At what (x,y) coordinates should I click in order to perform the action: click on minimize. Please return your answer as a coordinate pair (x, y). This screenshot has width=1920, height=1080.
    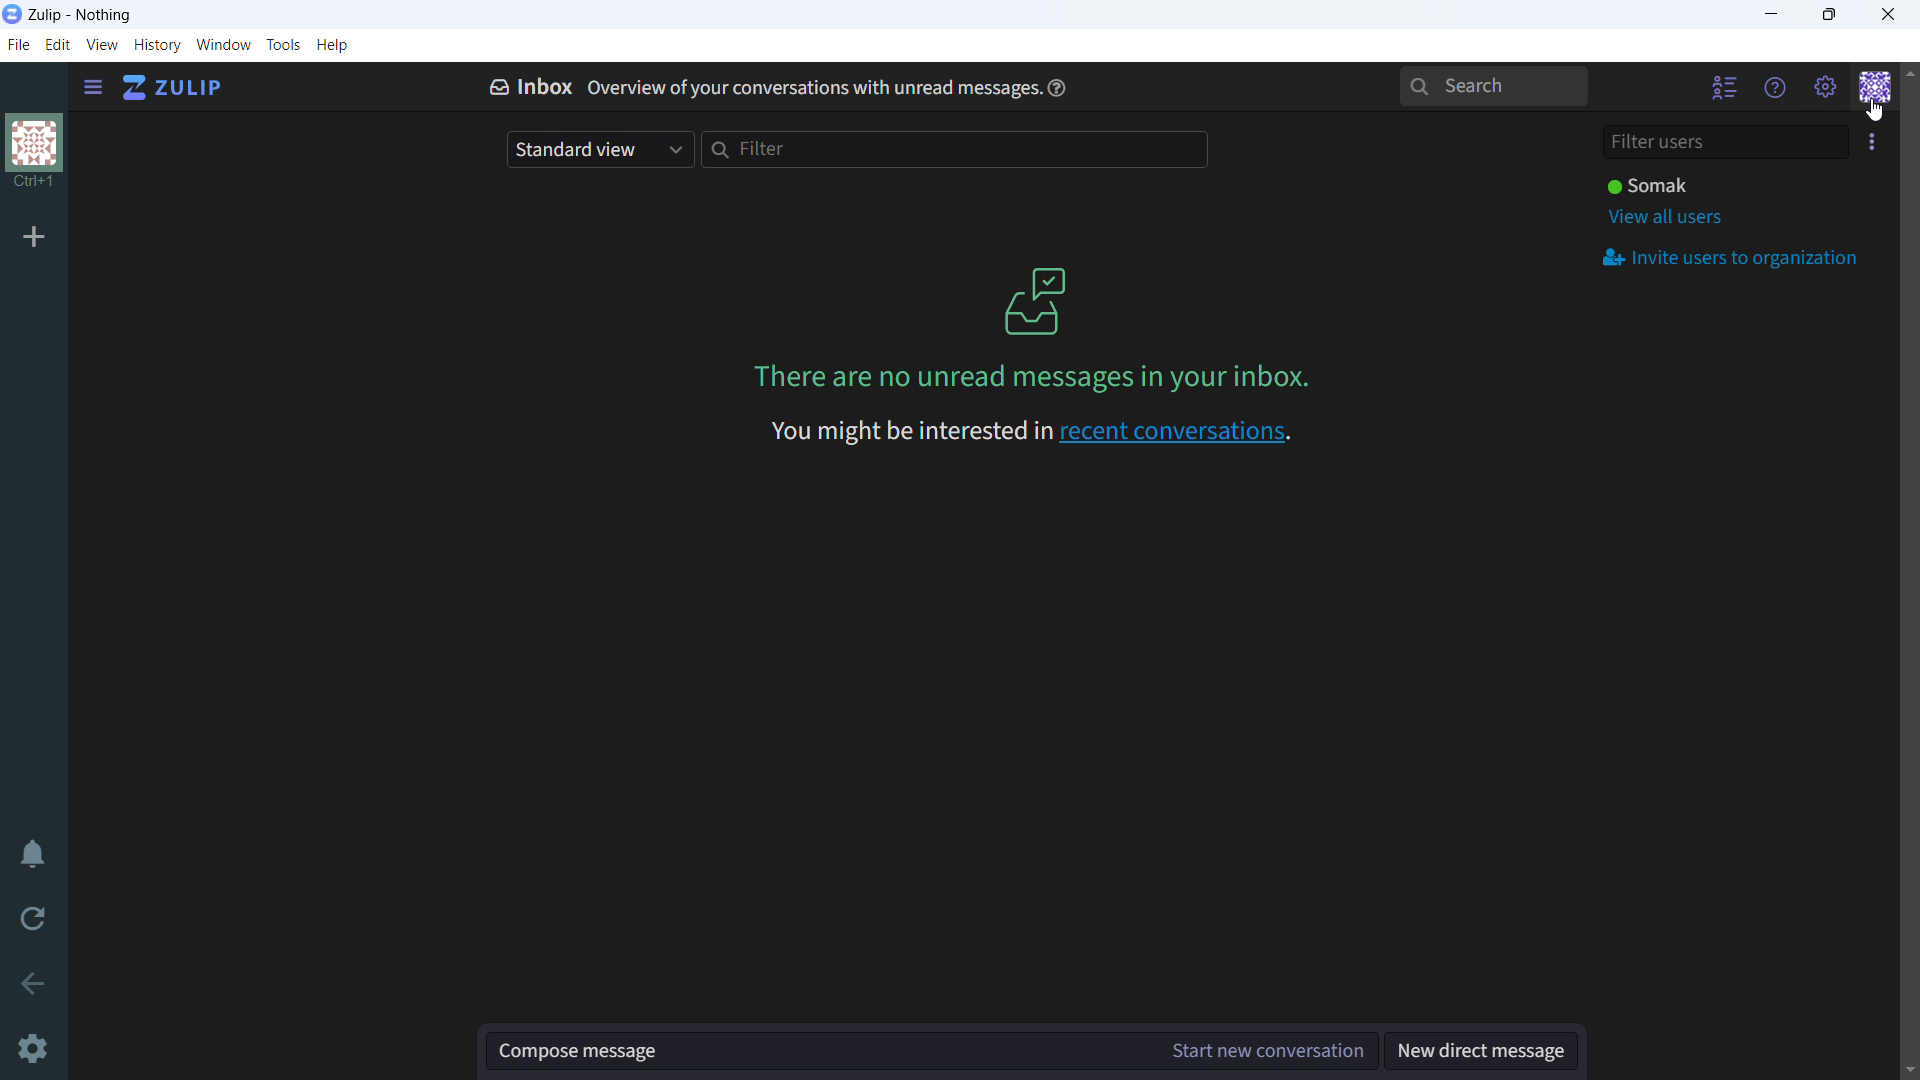
    Looking at the image, I should click on (1770, 15).